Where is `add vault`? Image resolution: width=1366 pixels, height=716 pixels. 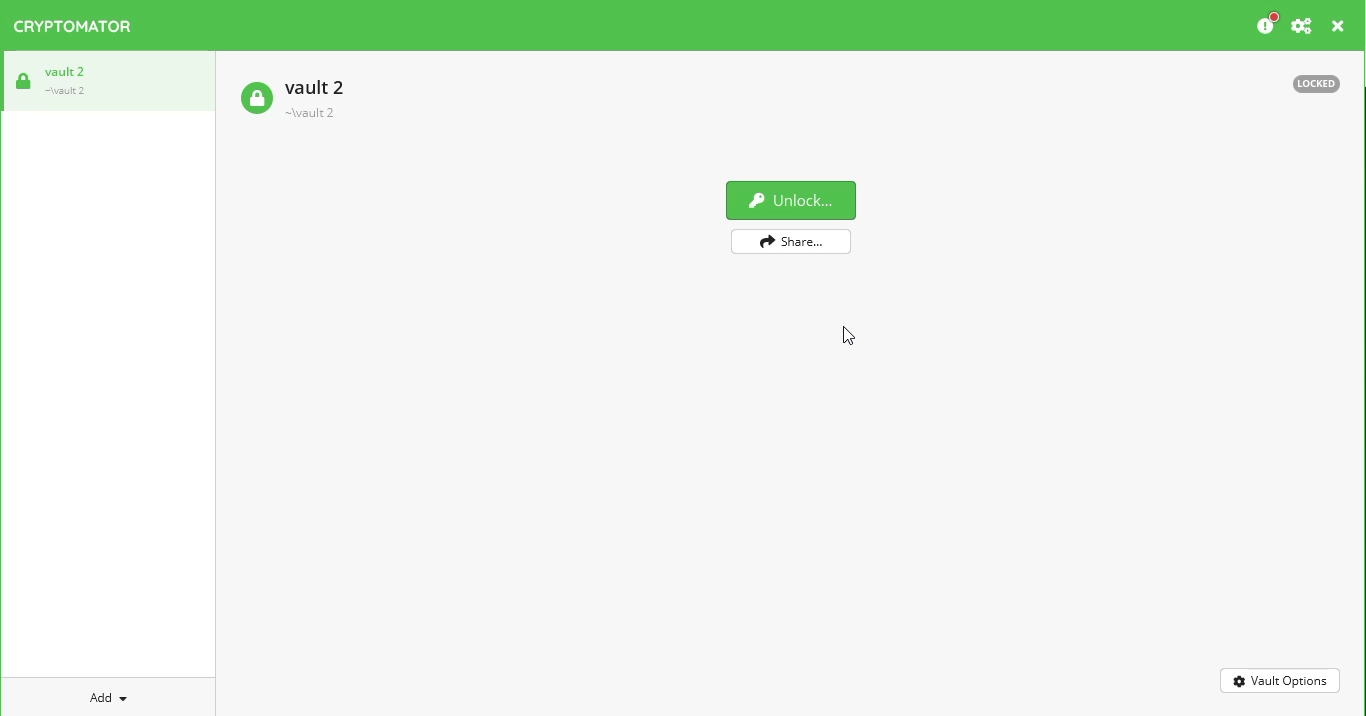 add vault is located at coordinates (114, 698).